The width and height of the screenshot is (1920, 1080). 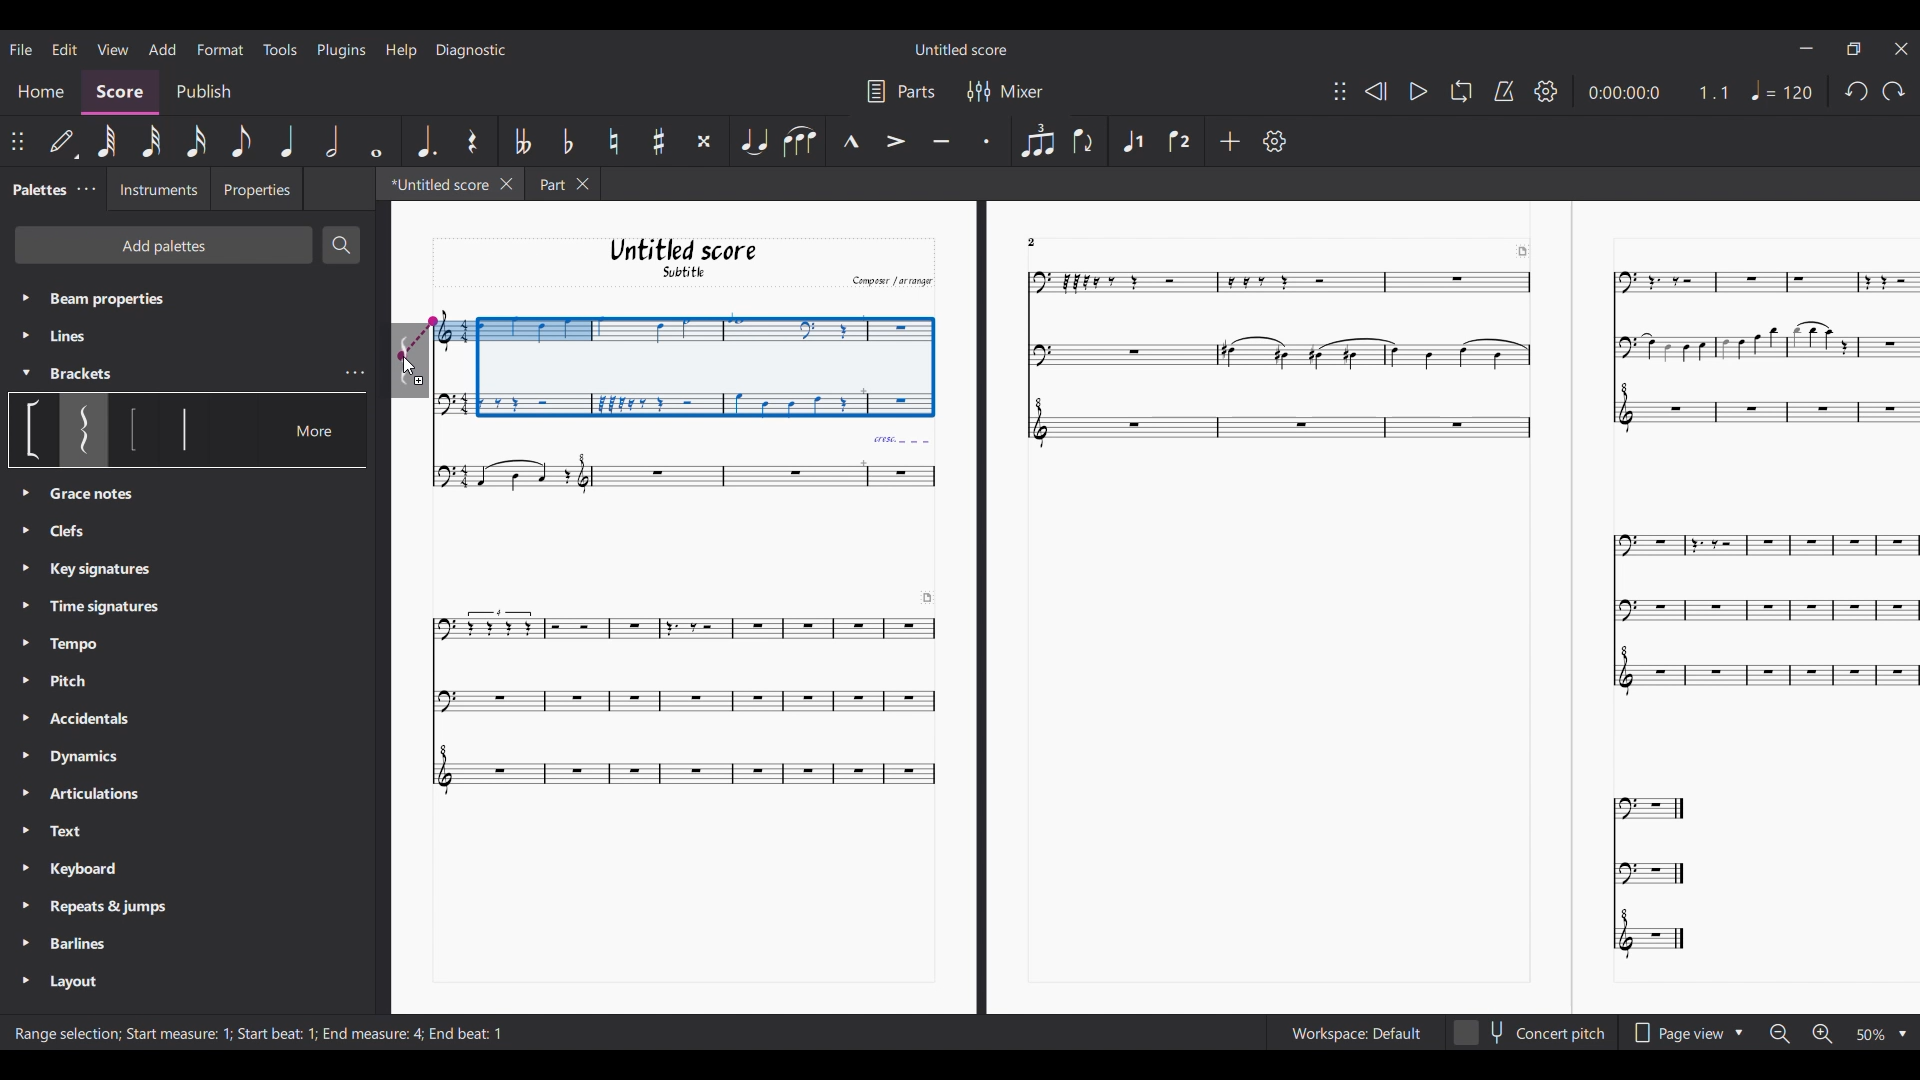 What do you see at coordinates (375, 141) in the screenshot?
I see `Whole note` at bounding box center [375, 141].